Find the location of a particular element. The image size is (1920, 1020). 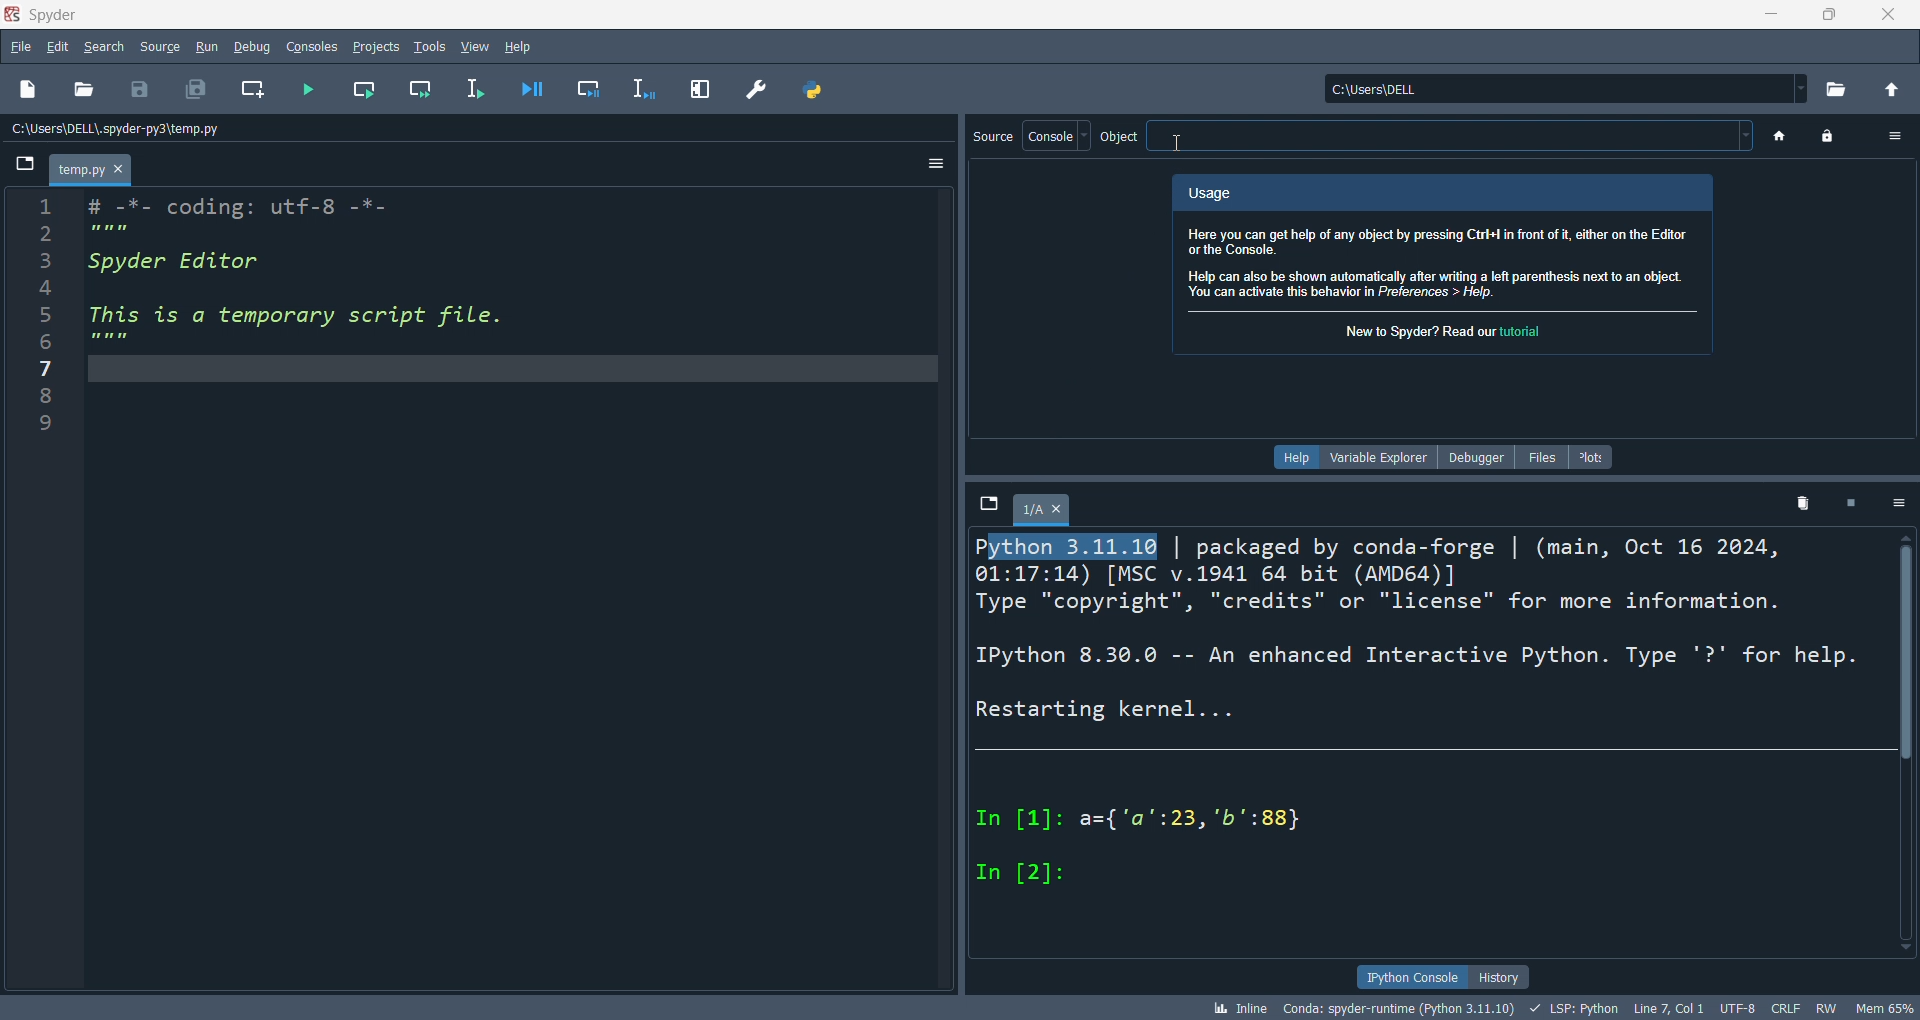

conda: spyder-runtime (Python 3.11.10) is located at coordinates (1403, 1008).